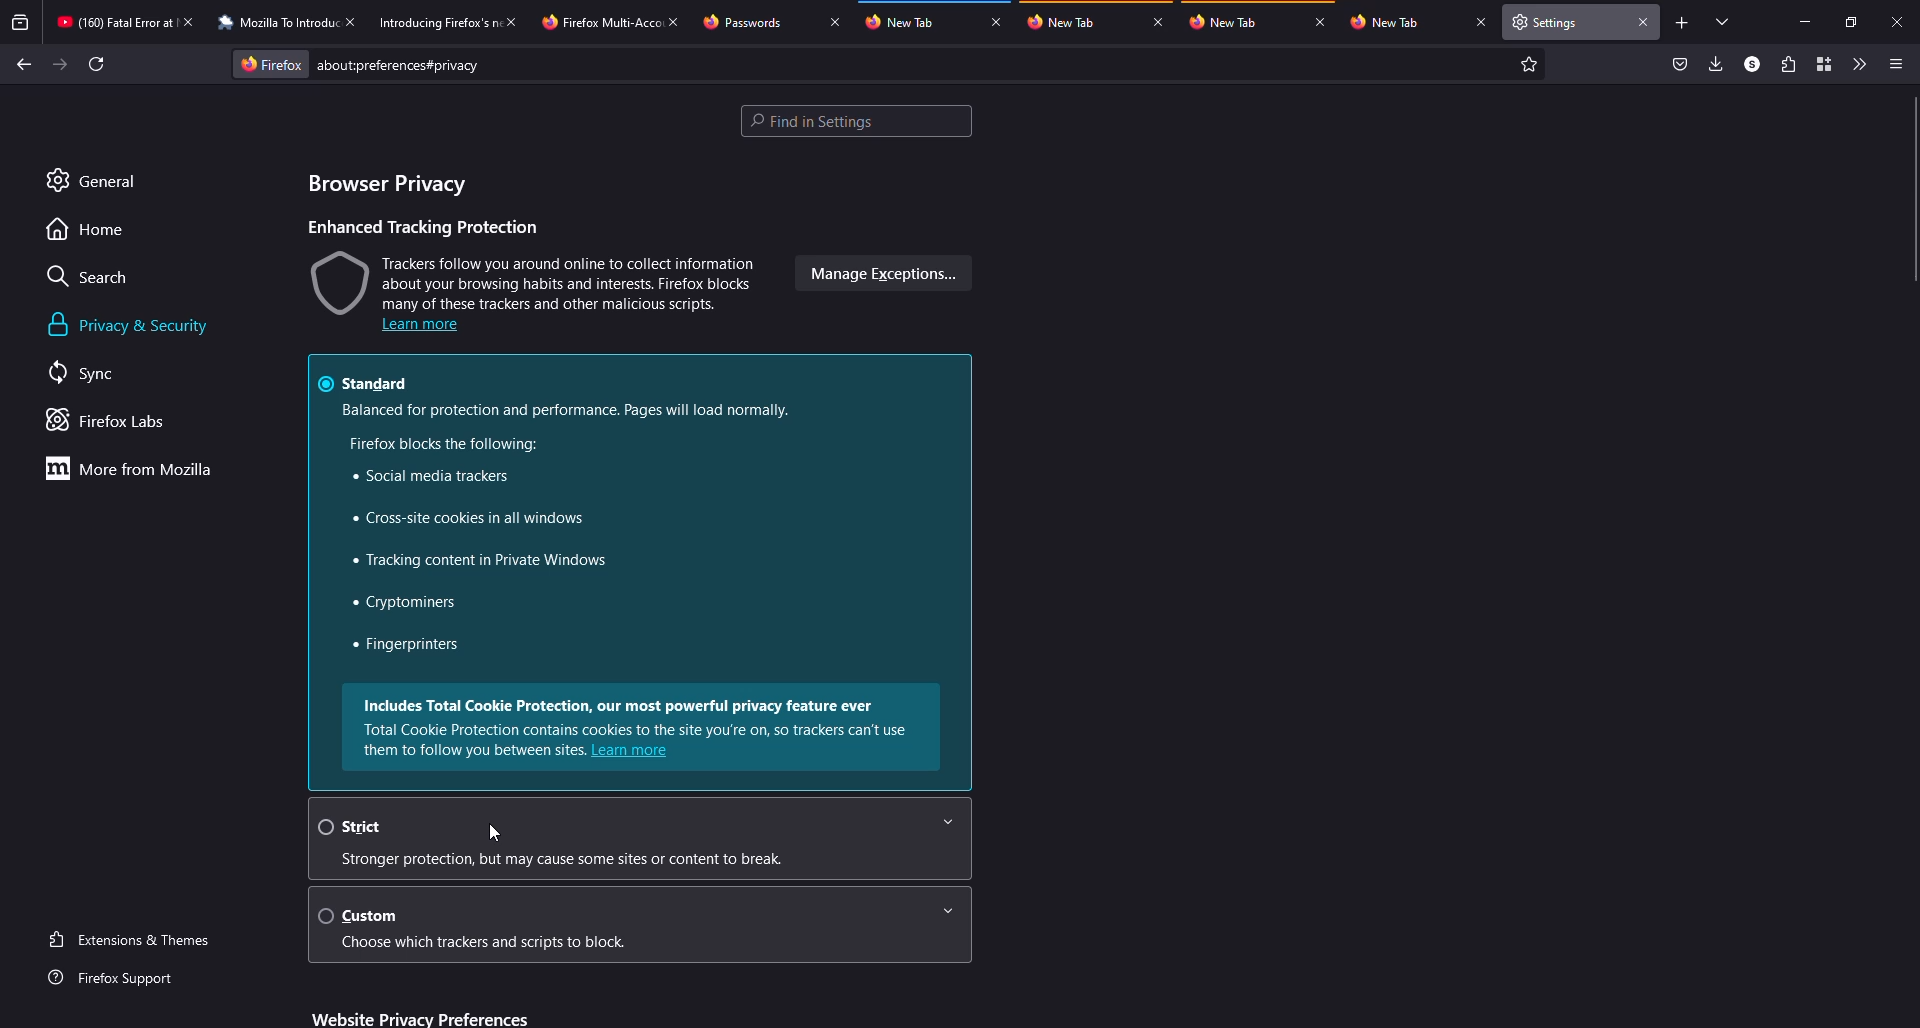 Image resolution: width=1920 pixels, height=1028 pixels. I want to click on back, so click(19, 60).